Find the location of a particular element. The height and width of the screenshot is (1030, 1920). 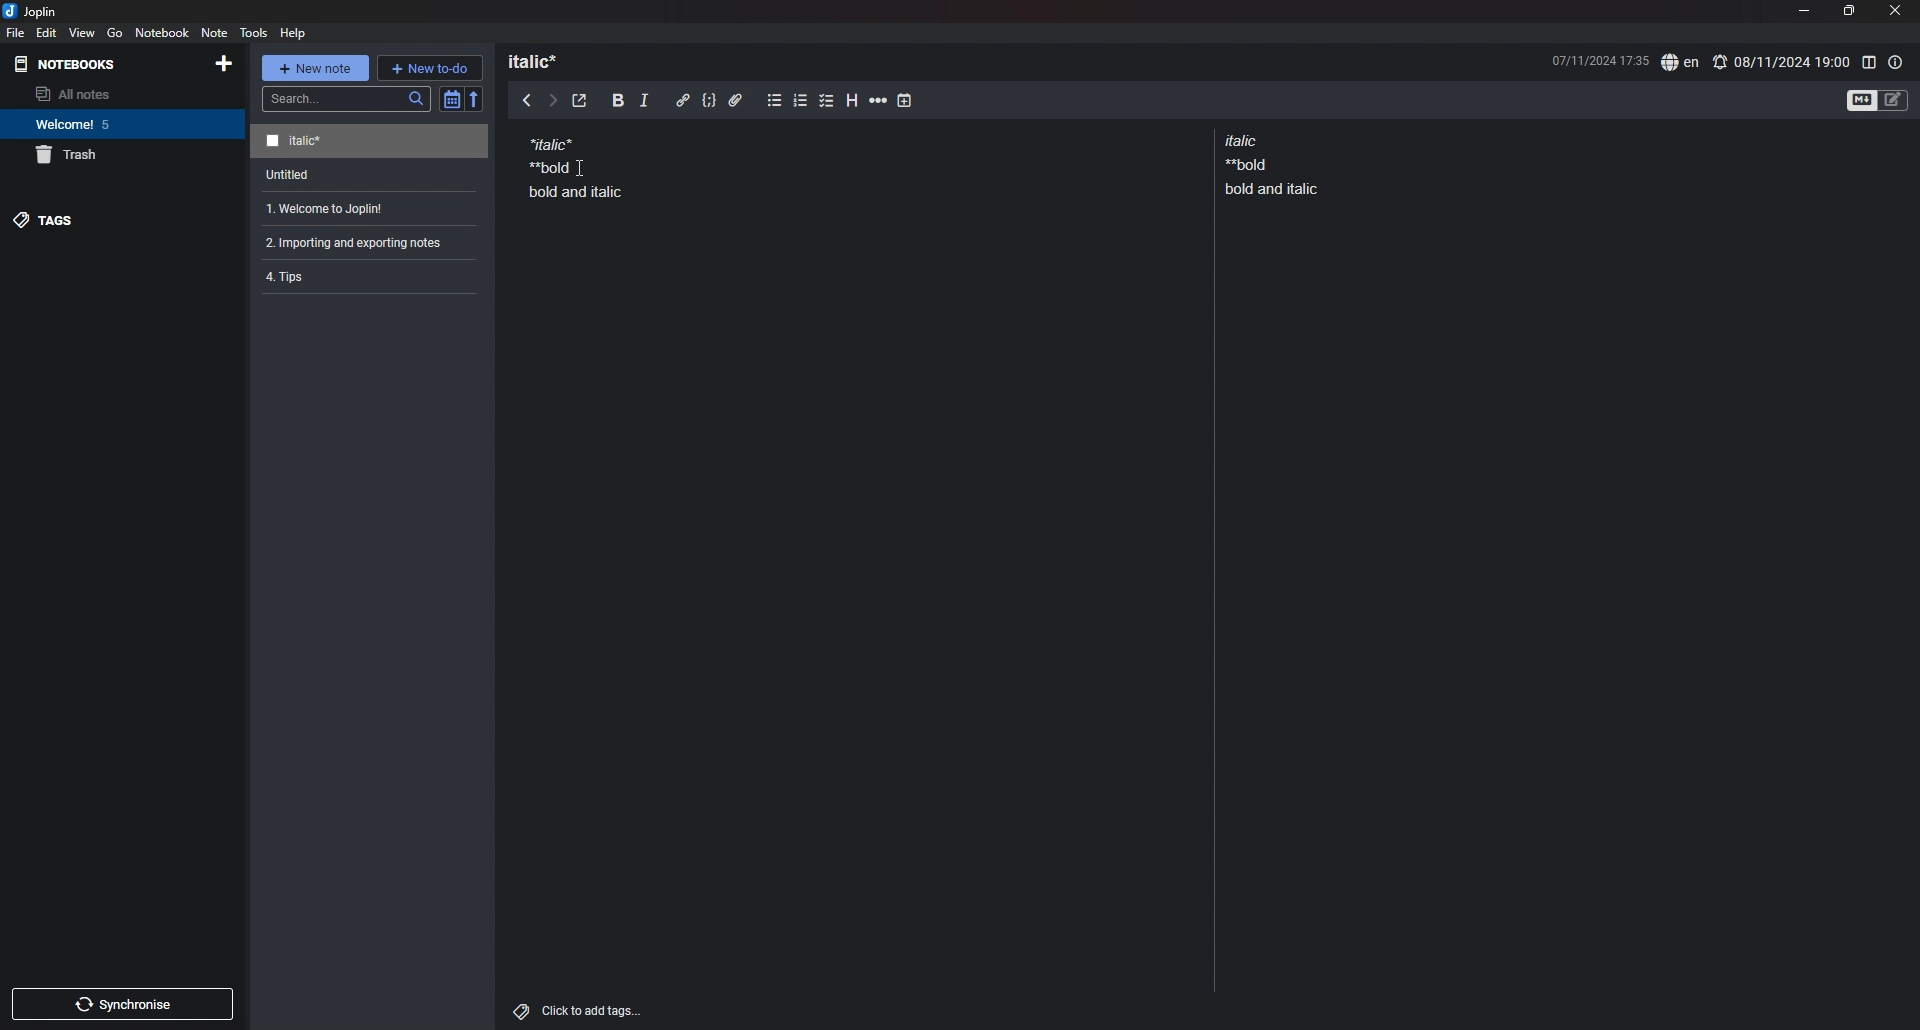

Cursor is located at coordinates (583, 169).